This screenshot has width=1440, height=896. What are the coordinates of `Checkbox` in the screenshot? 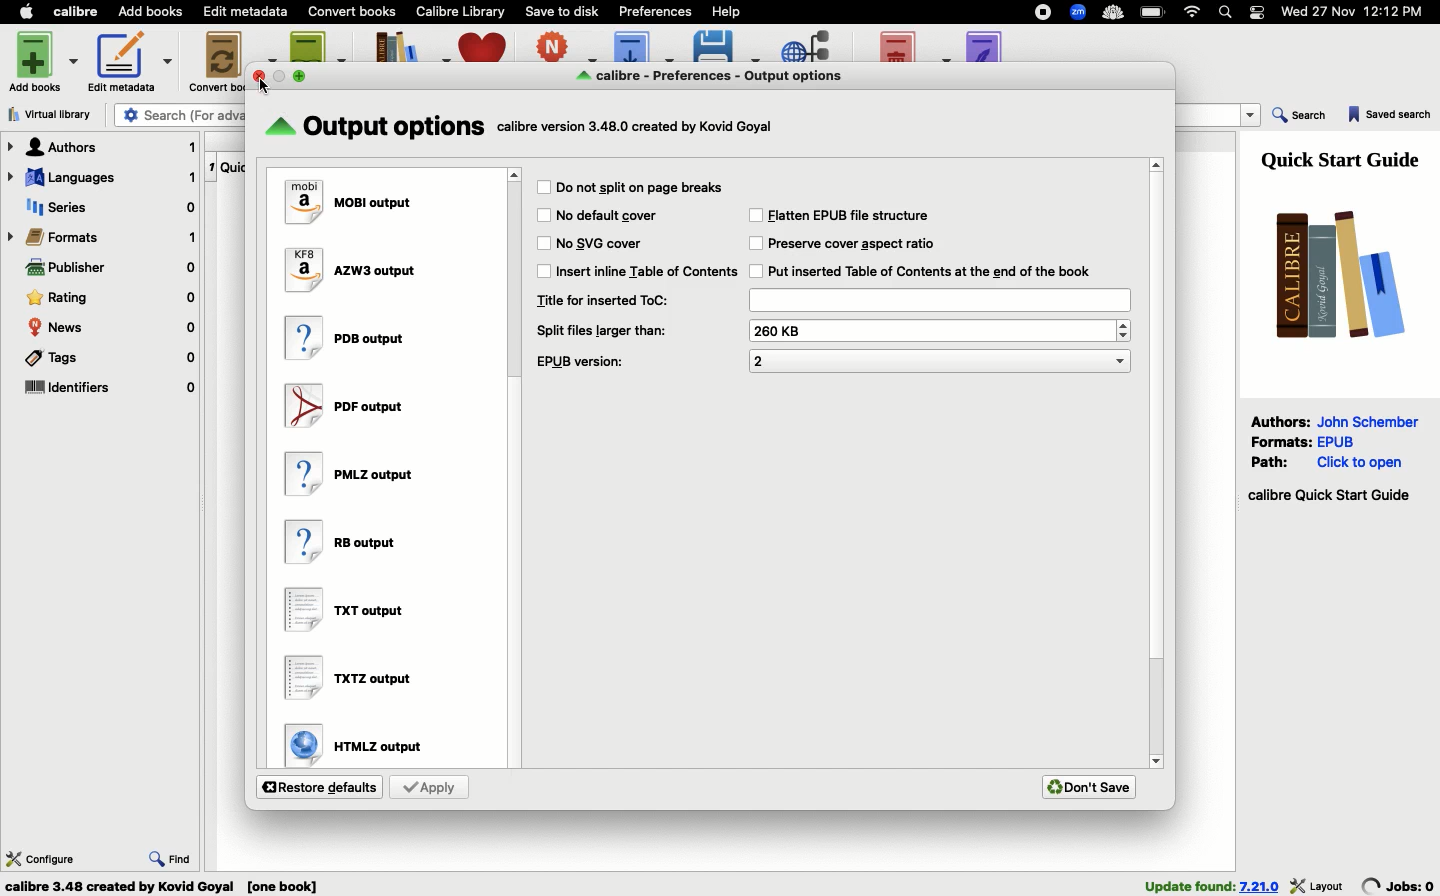 It's located at (543, 271).